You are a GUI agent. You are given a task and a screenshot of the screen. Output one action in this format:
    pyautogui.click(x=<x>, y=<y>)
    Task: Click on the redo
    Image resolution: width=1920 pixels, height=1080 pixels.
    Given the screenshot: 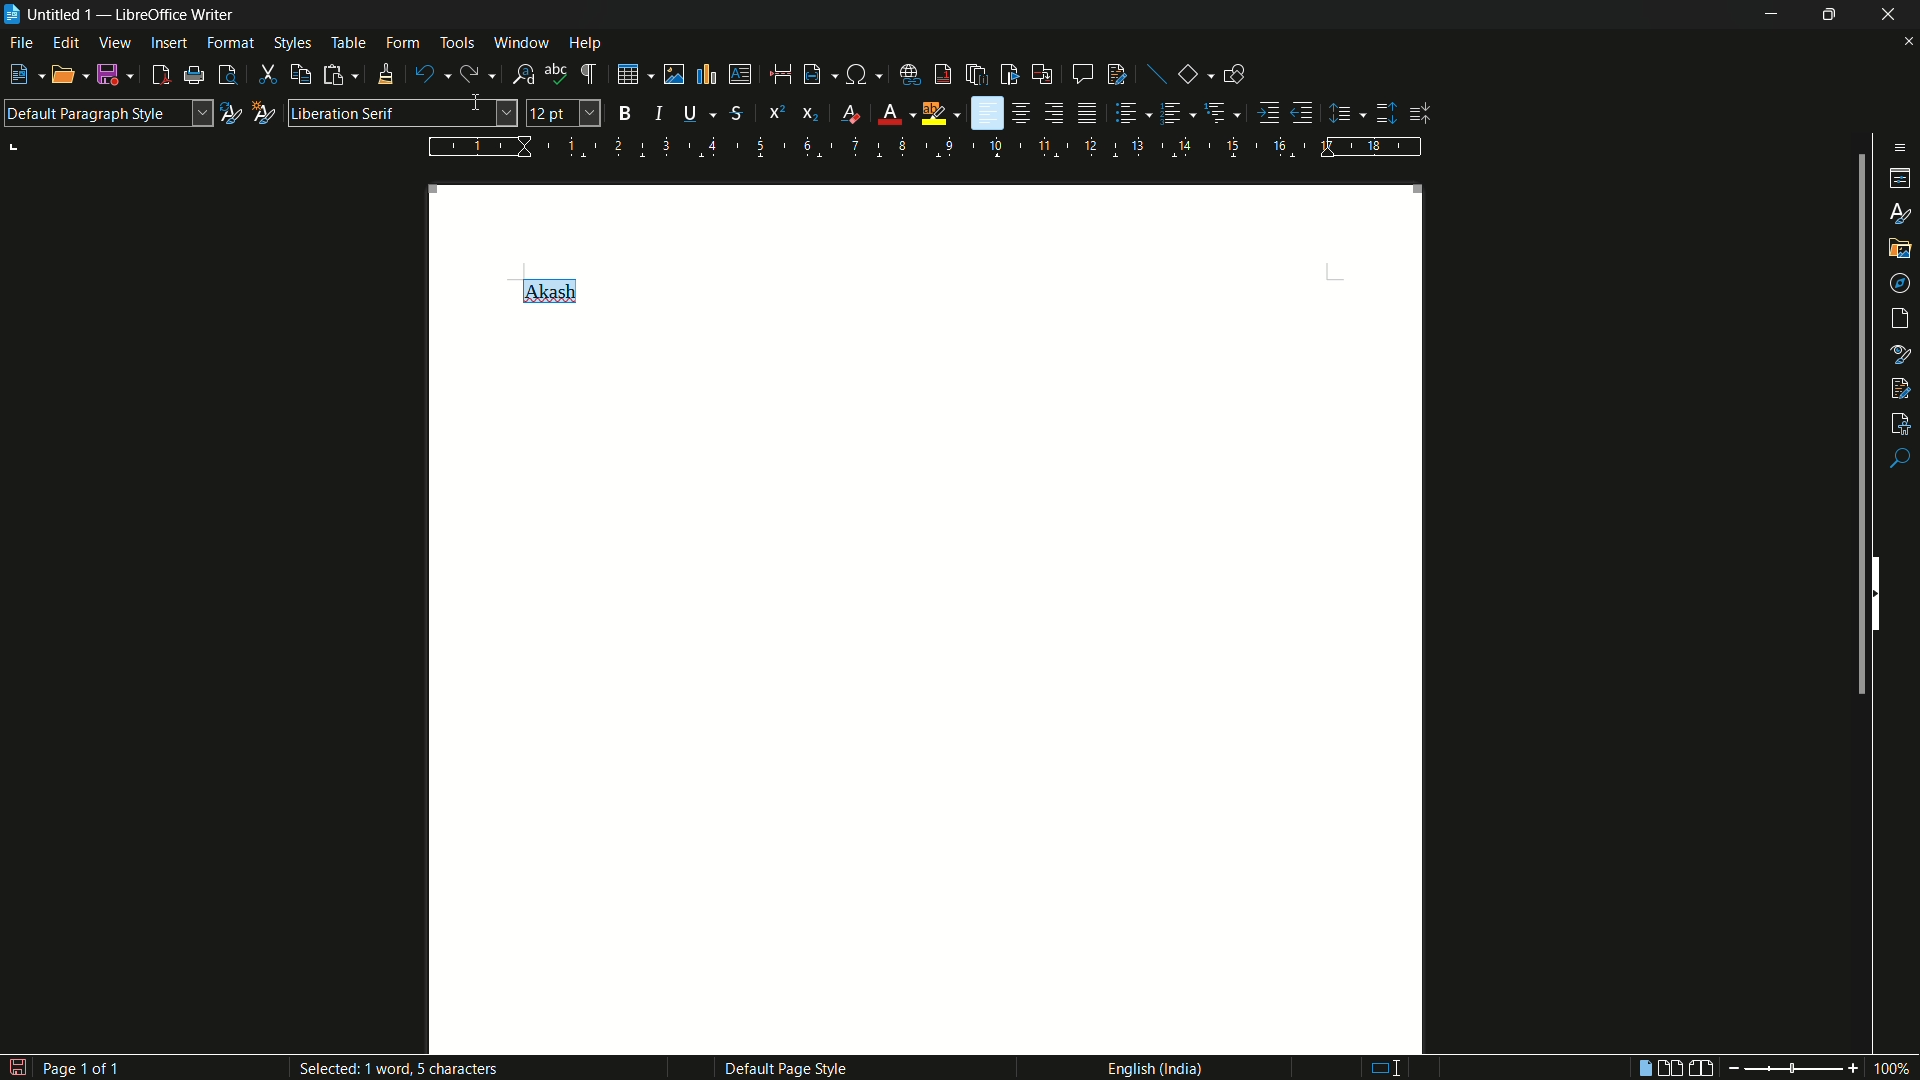 What is the action you would take?
    pyautogui.click(x=468, y=74)
    